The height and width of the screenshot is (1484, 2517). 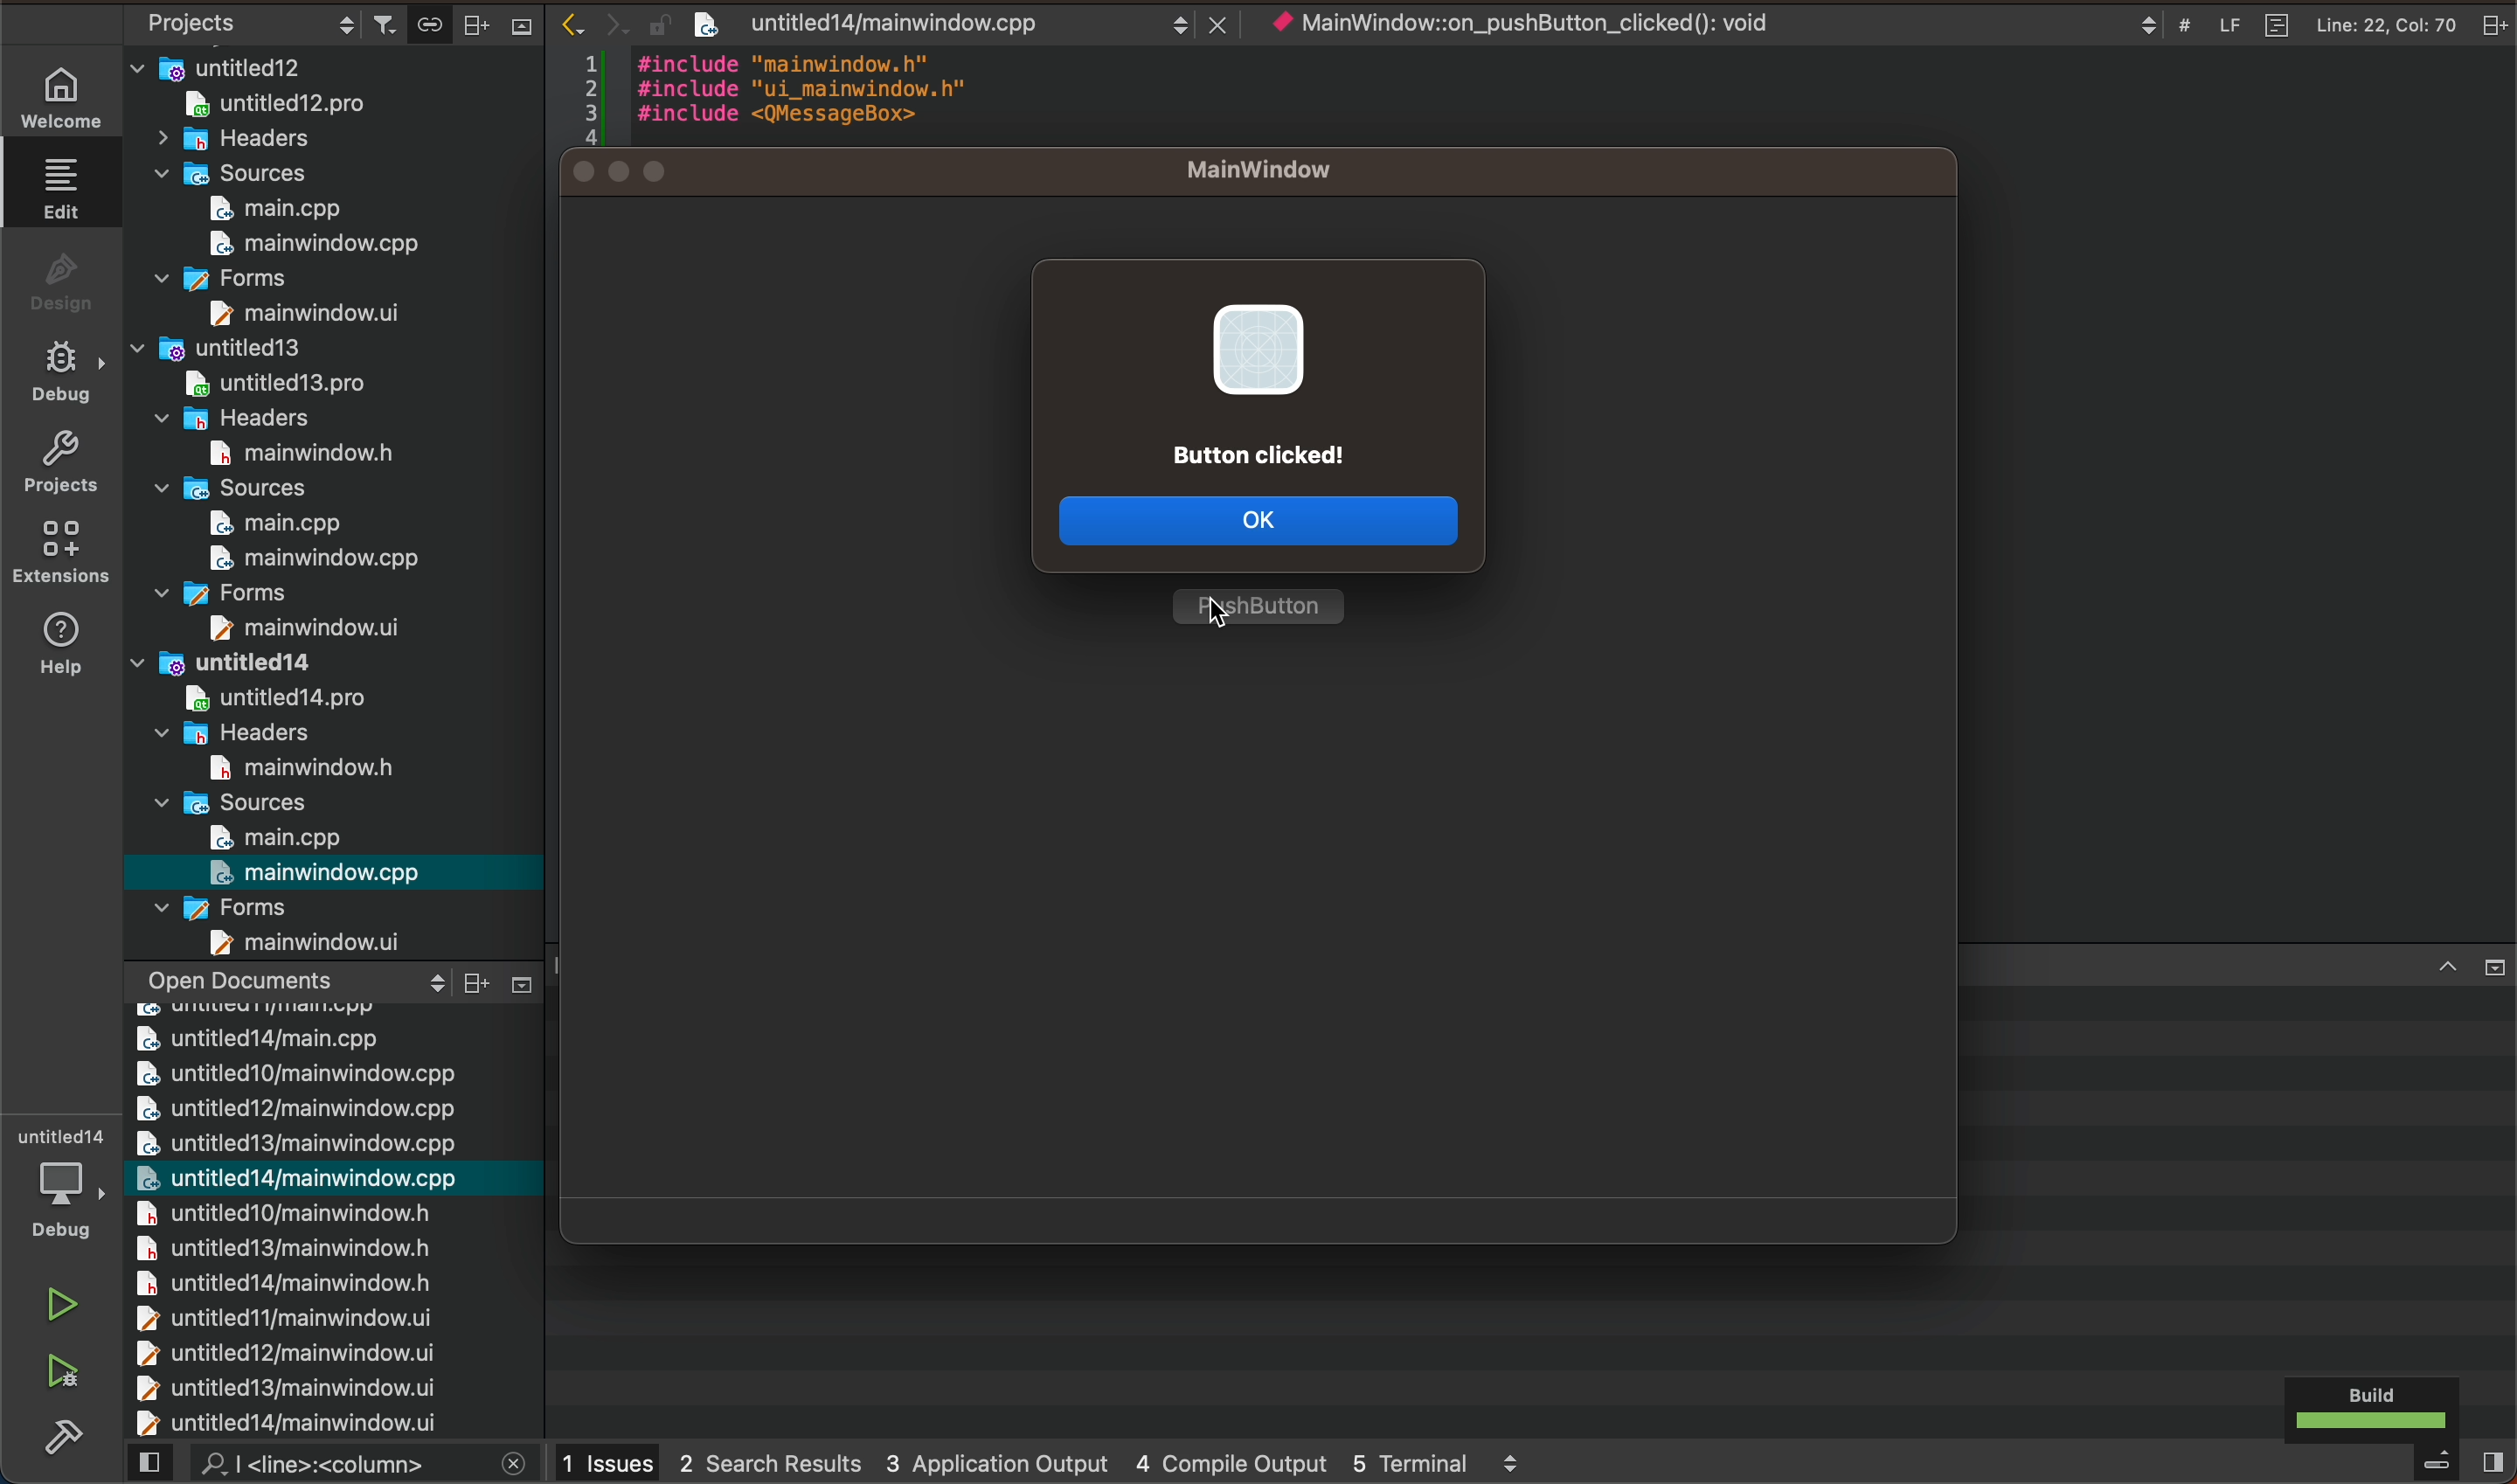 I want to click on main windowh, so click(x=284, y=765).